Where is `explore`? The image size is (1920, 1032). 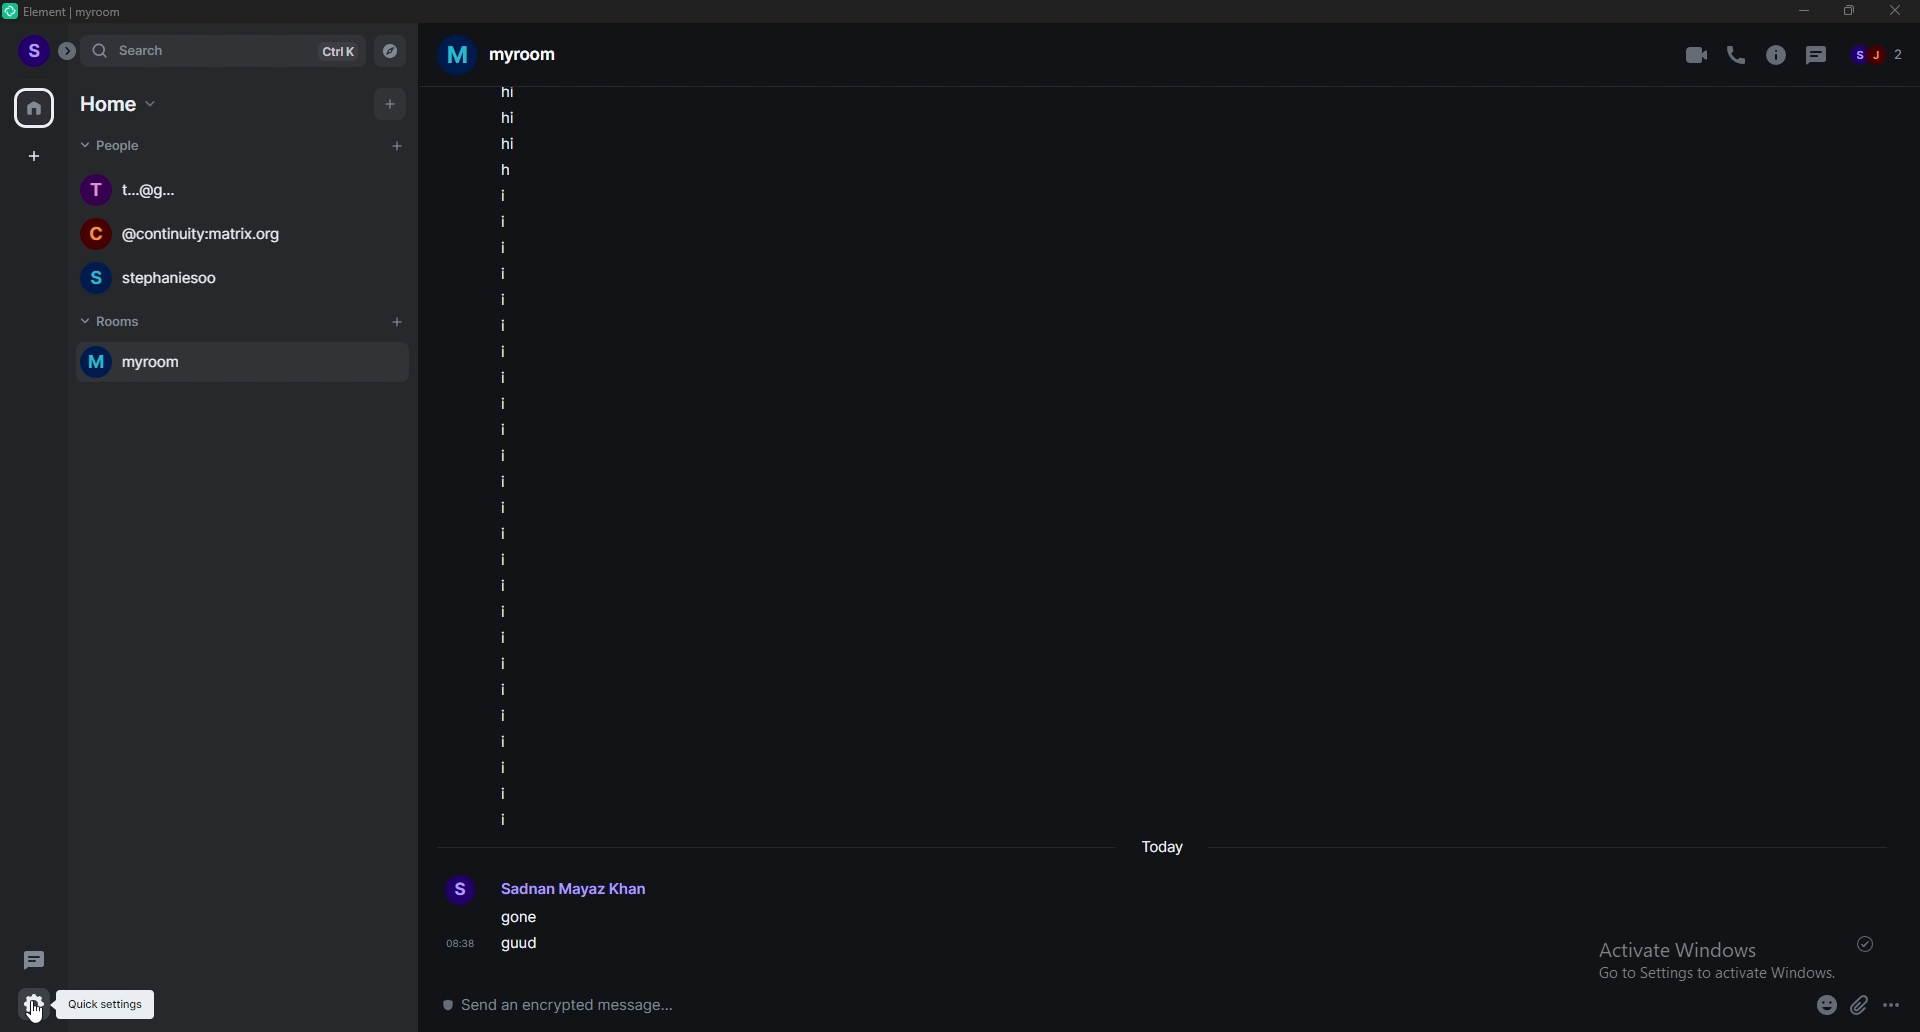 explore is located at coordinates (390, 50).